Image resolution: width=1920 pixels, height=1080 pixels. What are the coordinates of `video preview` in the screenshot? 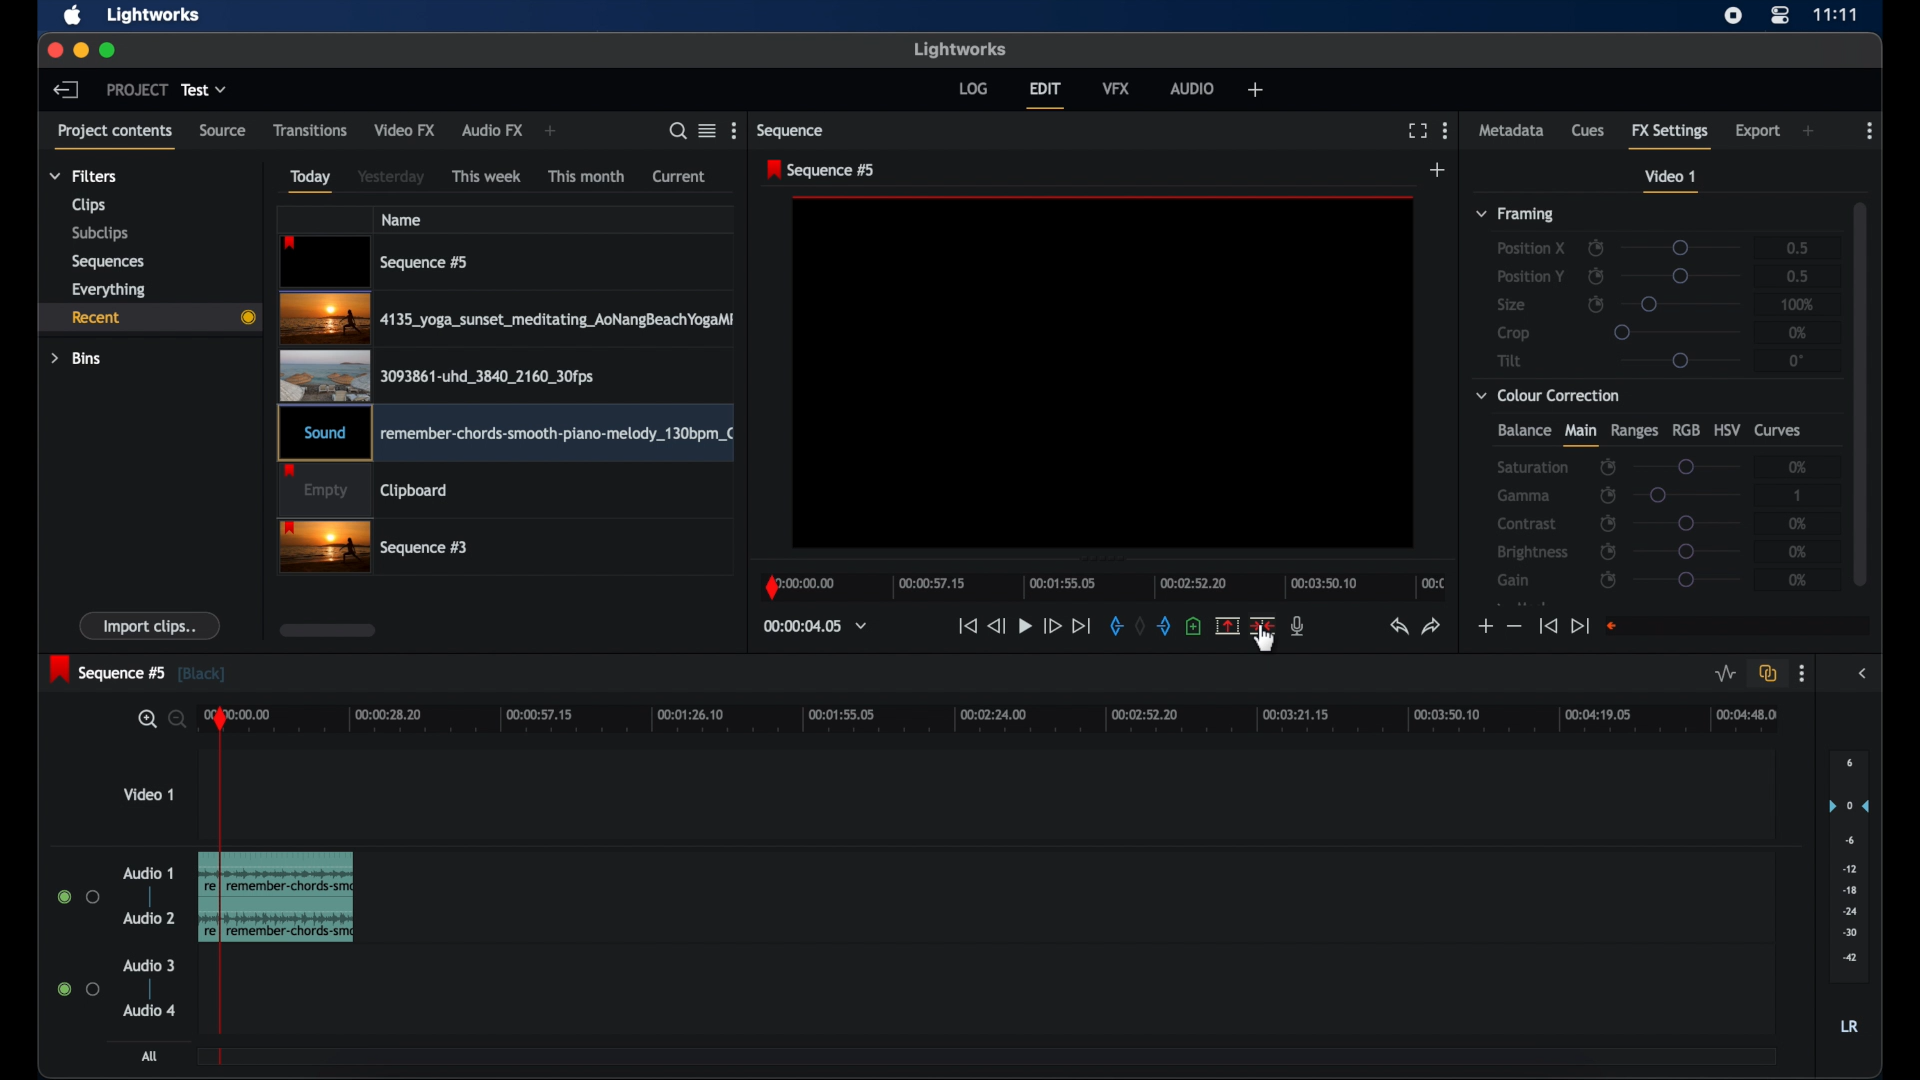 It's located at (1104, 374).